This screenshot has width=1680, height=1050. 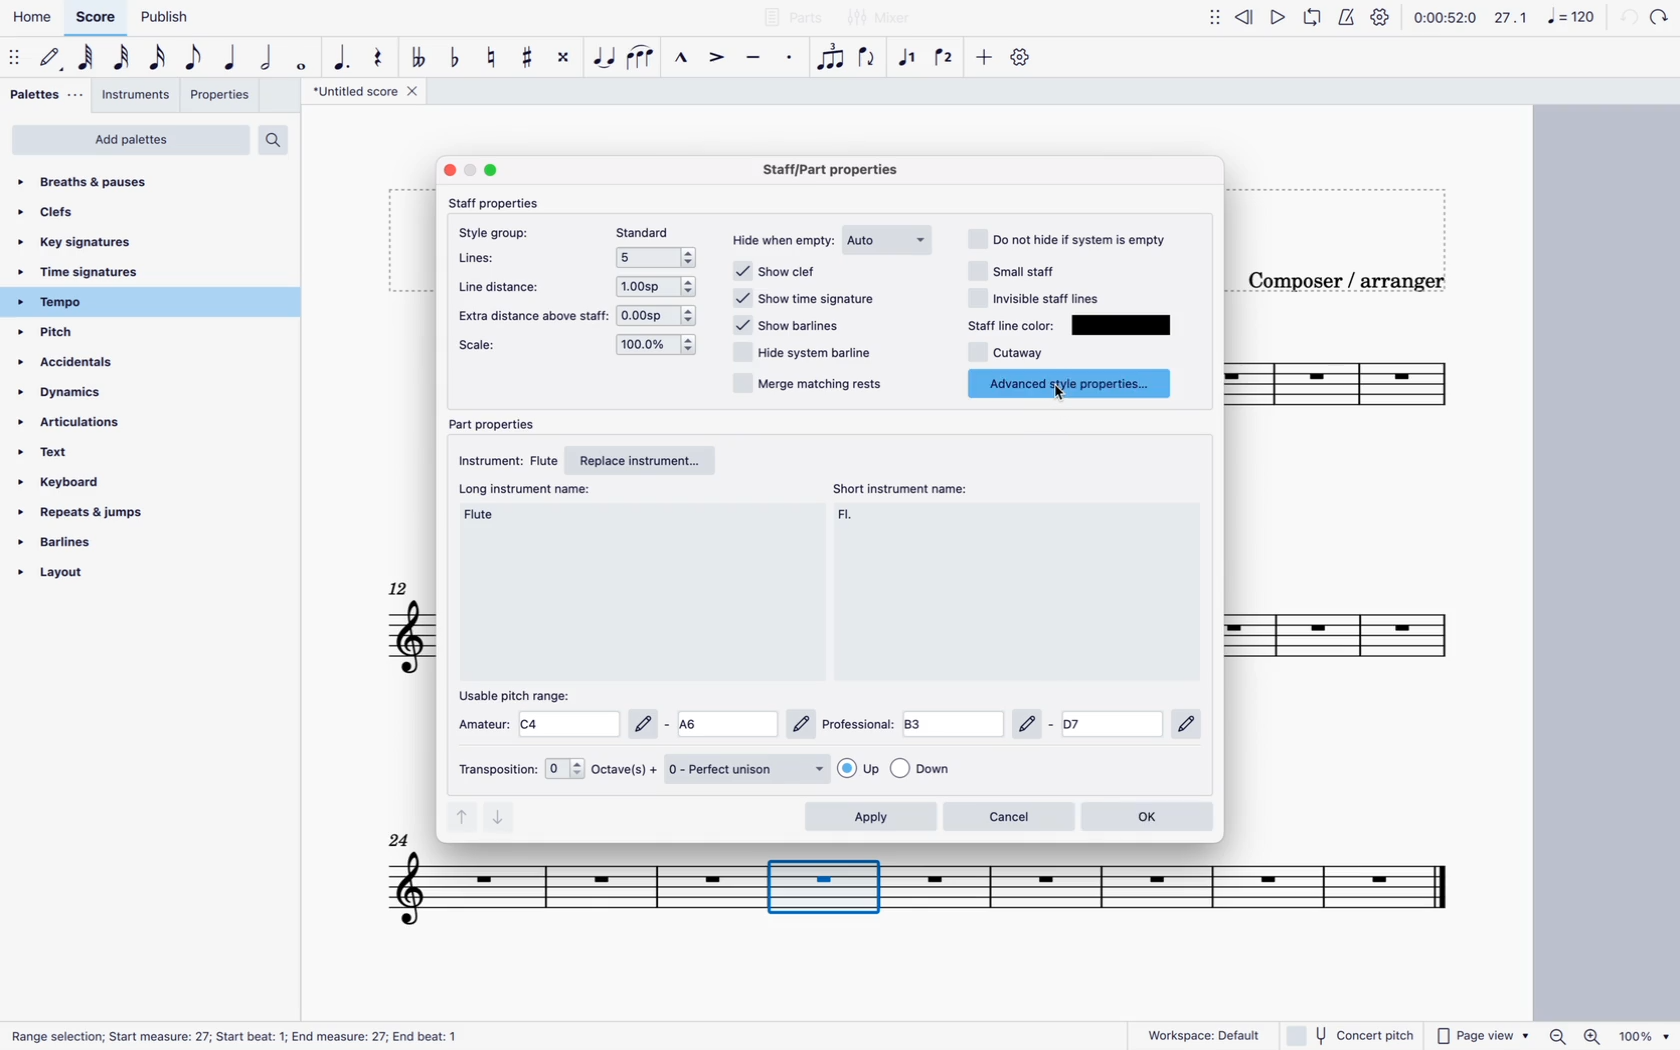 I want to click on , so click(x=902, y=886).